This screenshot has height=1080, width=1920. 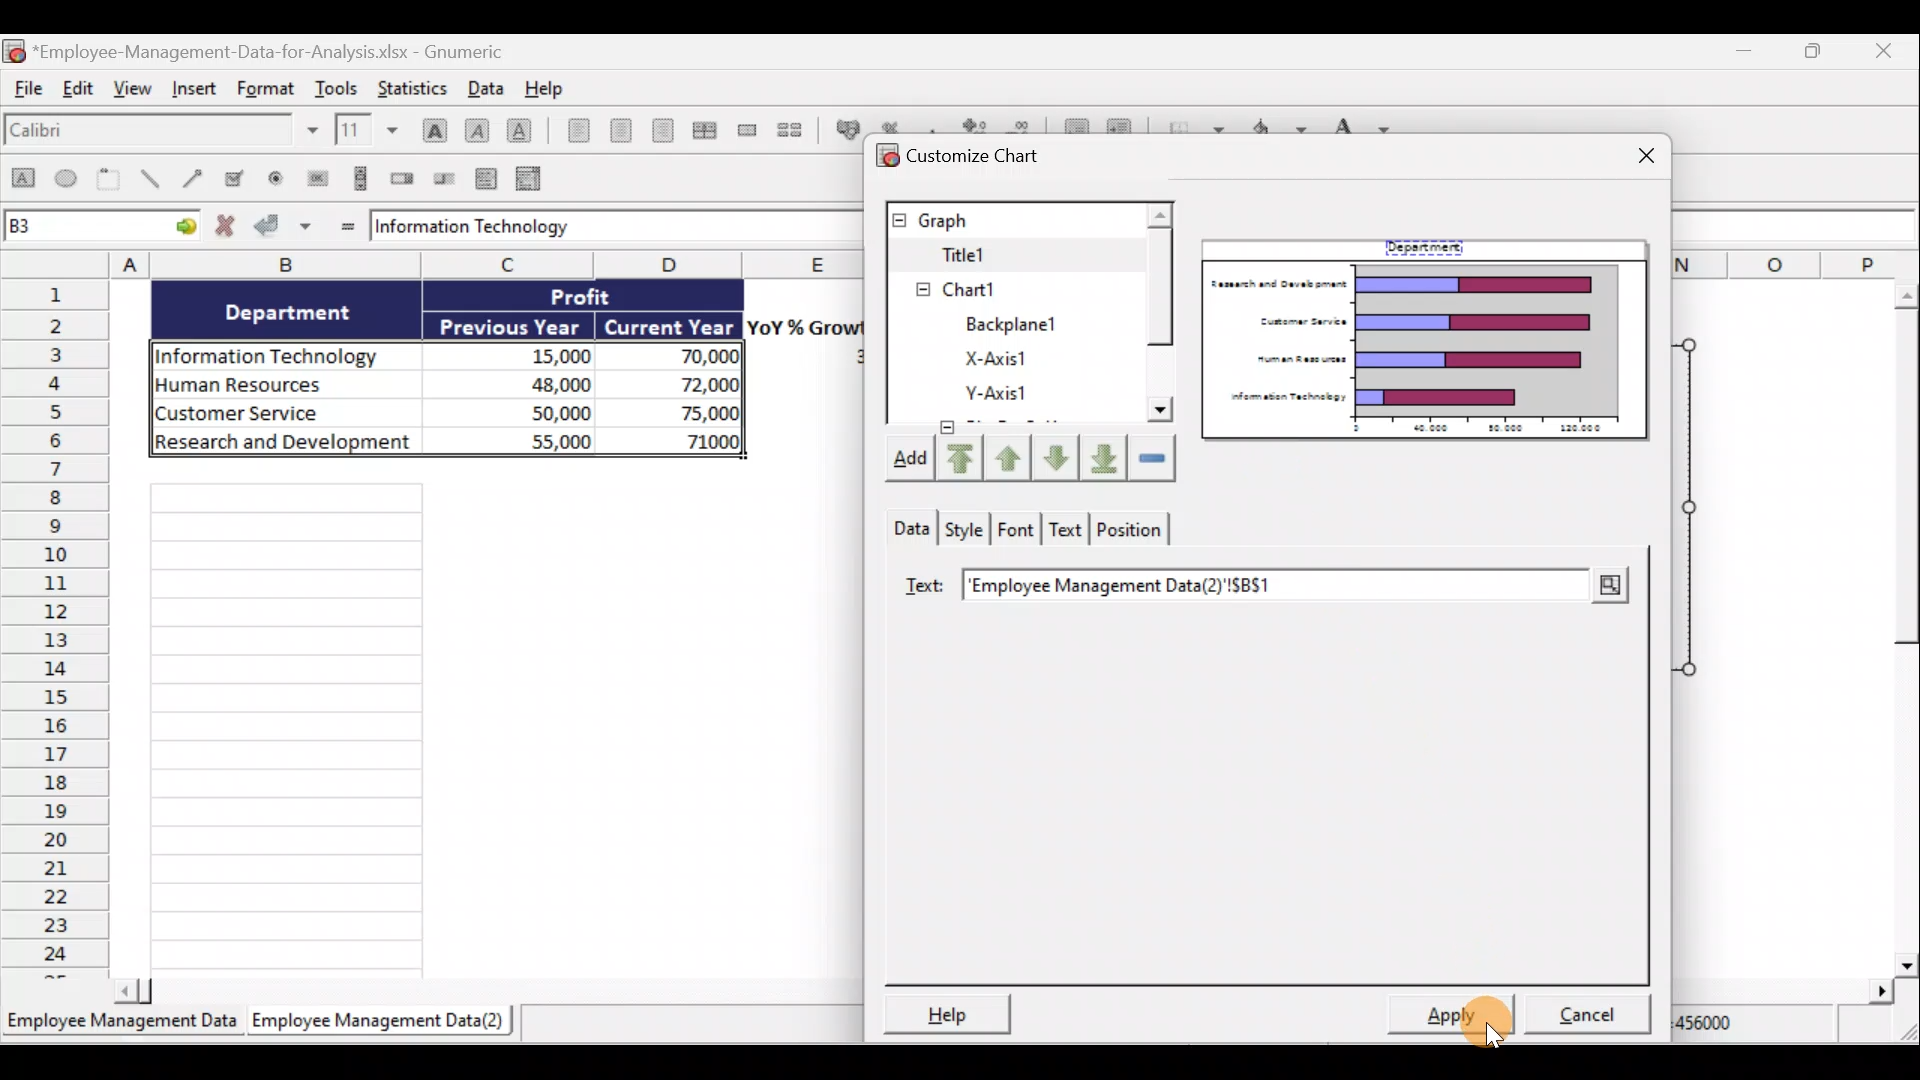 I want to click on Rows, so click(x=56, y=630).